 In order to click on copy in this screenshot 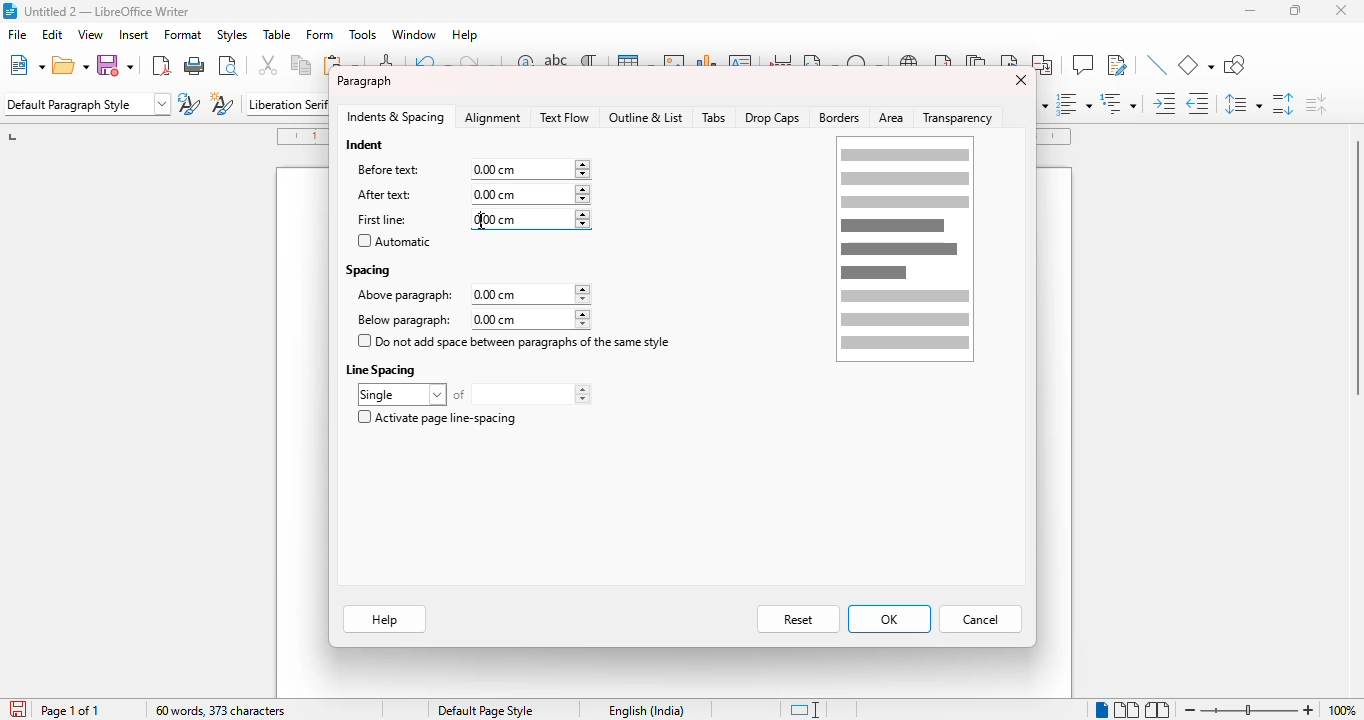, I will do `click(302, 65)`.